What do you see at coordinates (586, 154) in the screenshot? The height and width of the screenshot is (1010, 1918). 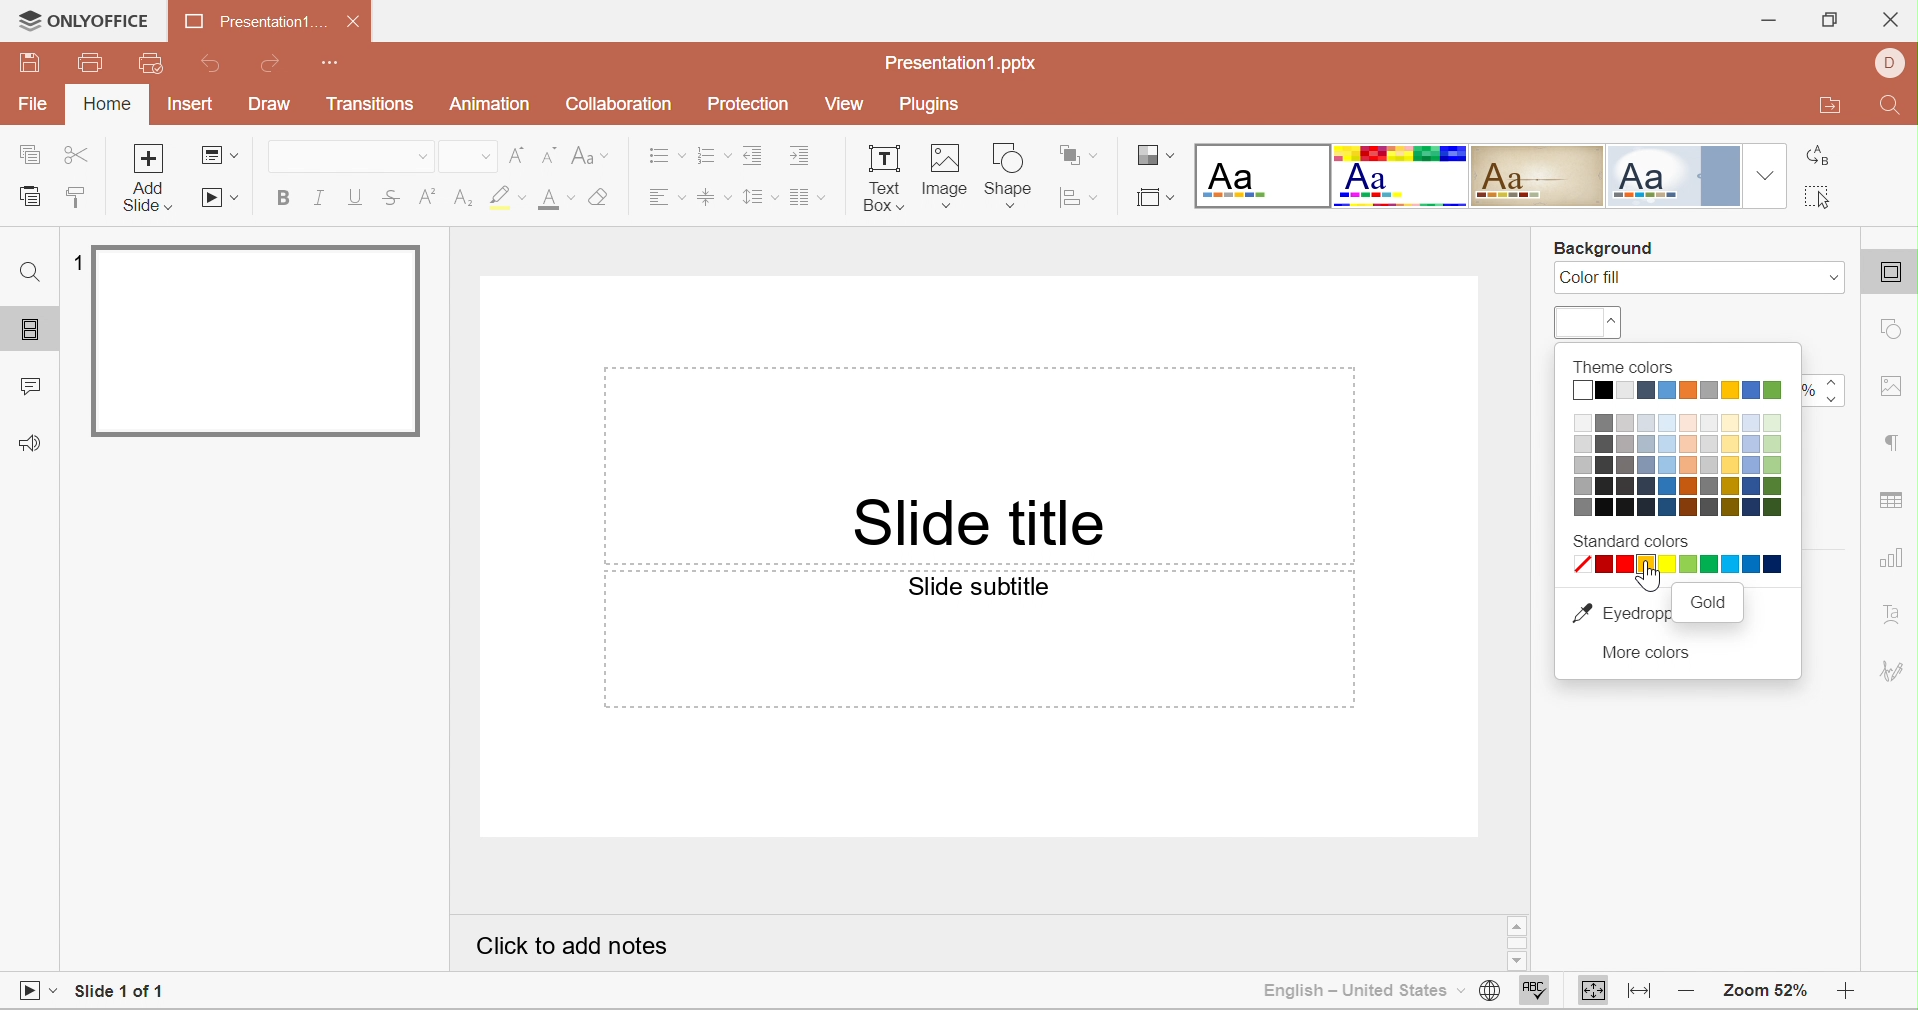 I see `Change case` at bounding box center [586, 154].